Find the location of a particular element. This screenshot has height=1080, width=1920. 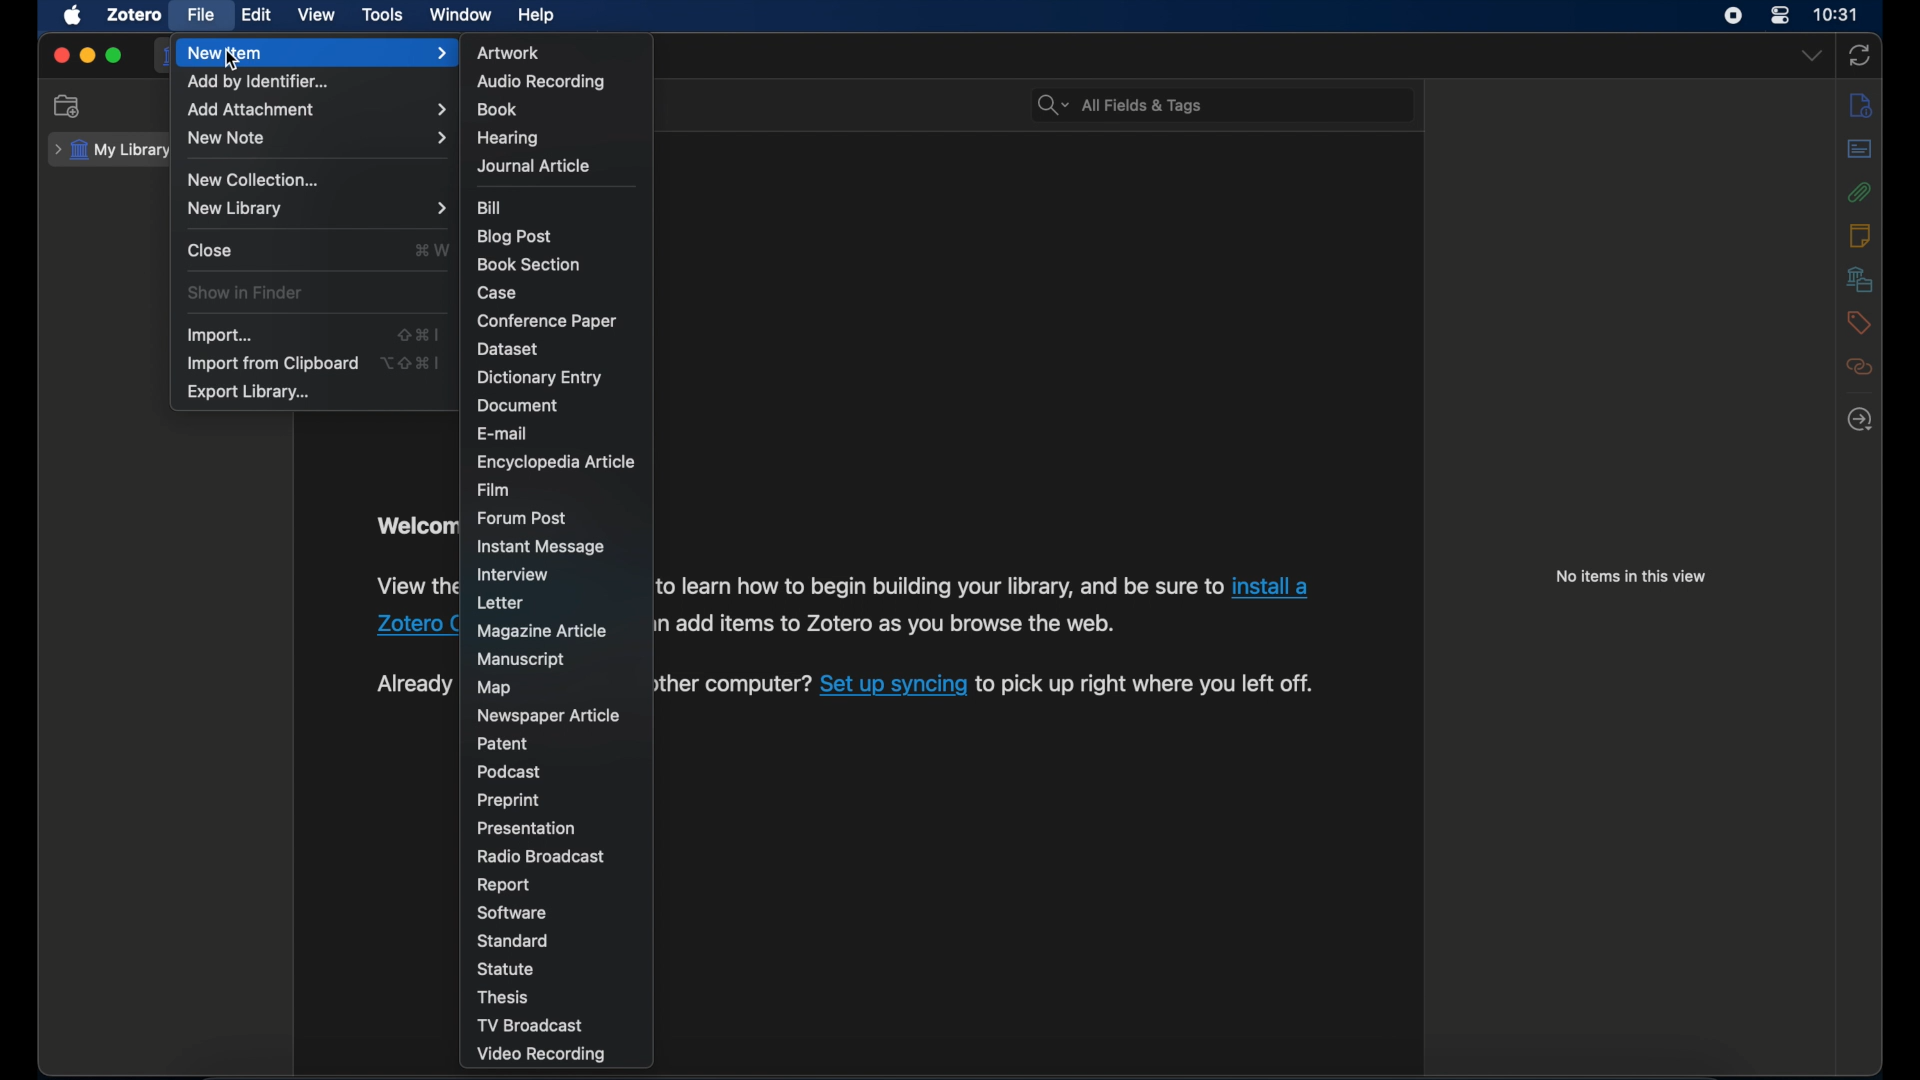

my library is located at coordinates (114, 150).